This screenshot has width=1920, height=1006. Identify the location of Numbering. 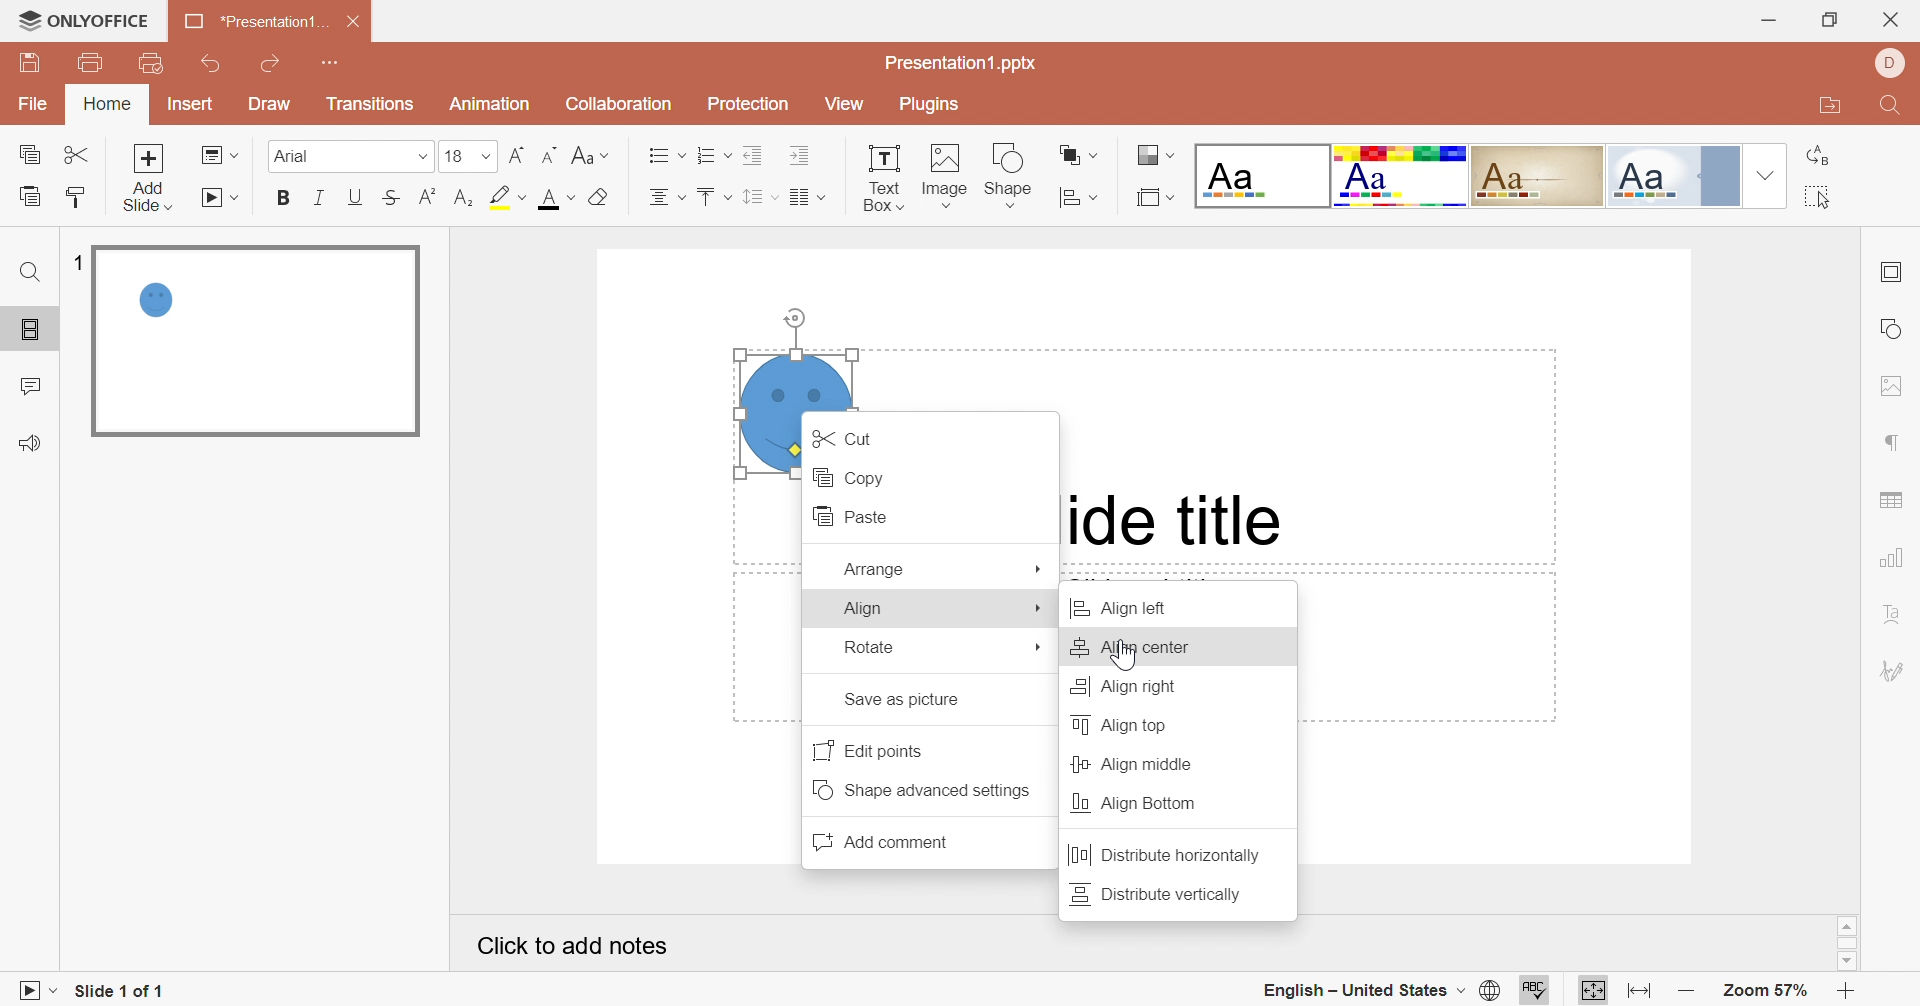
(713, 157).